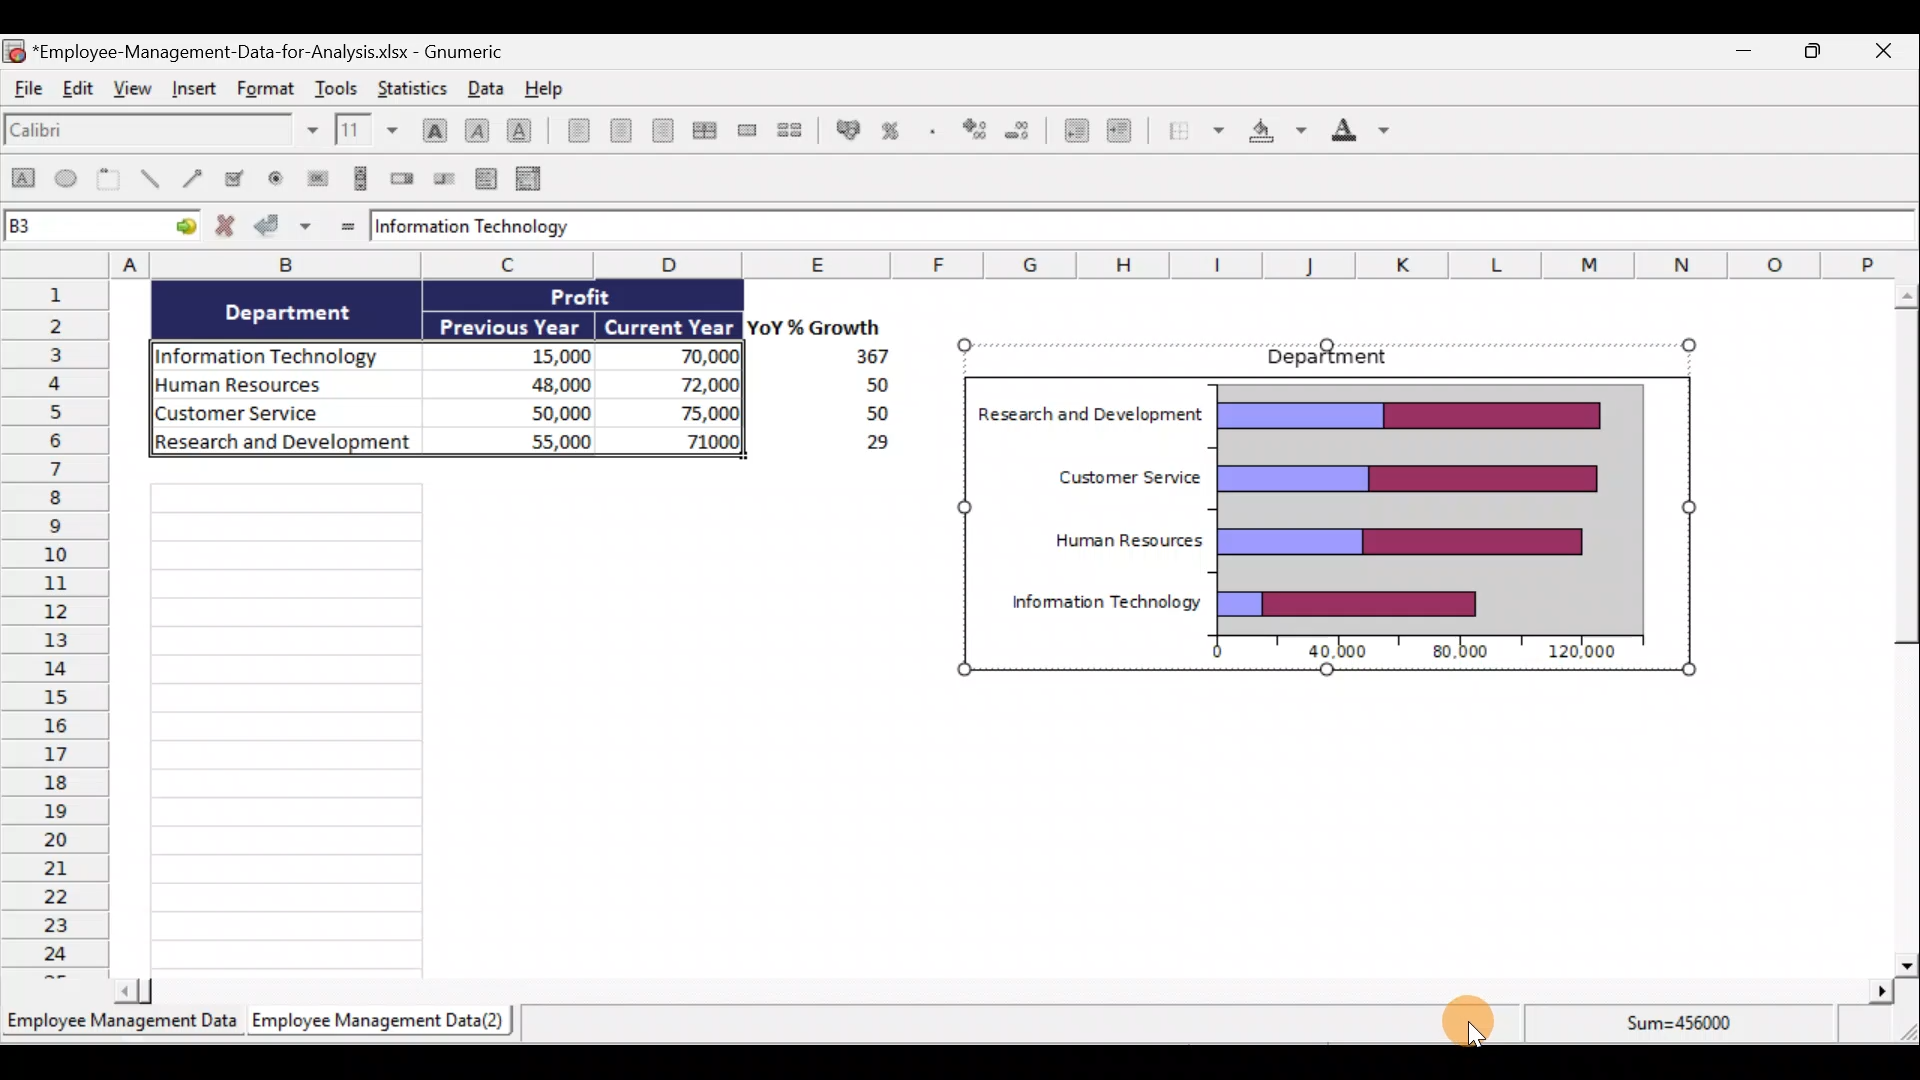 The height and width of the screenshot is (1080, 1920). Describe the element at coordinates (314, 179) in the screenshot. I see `Create a button` at that location.